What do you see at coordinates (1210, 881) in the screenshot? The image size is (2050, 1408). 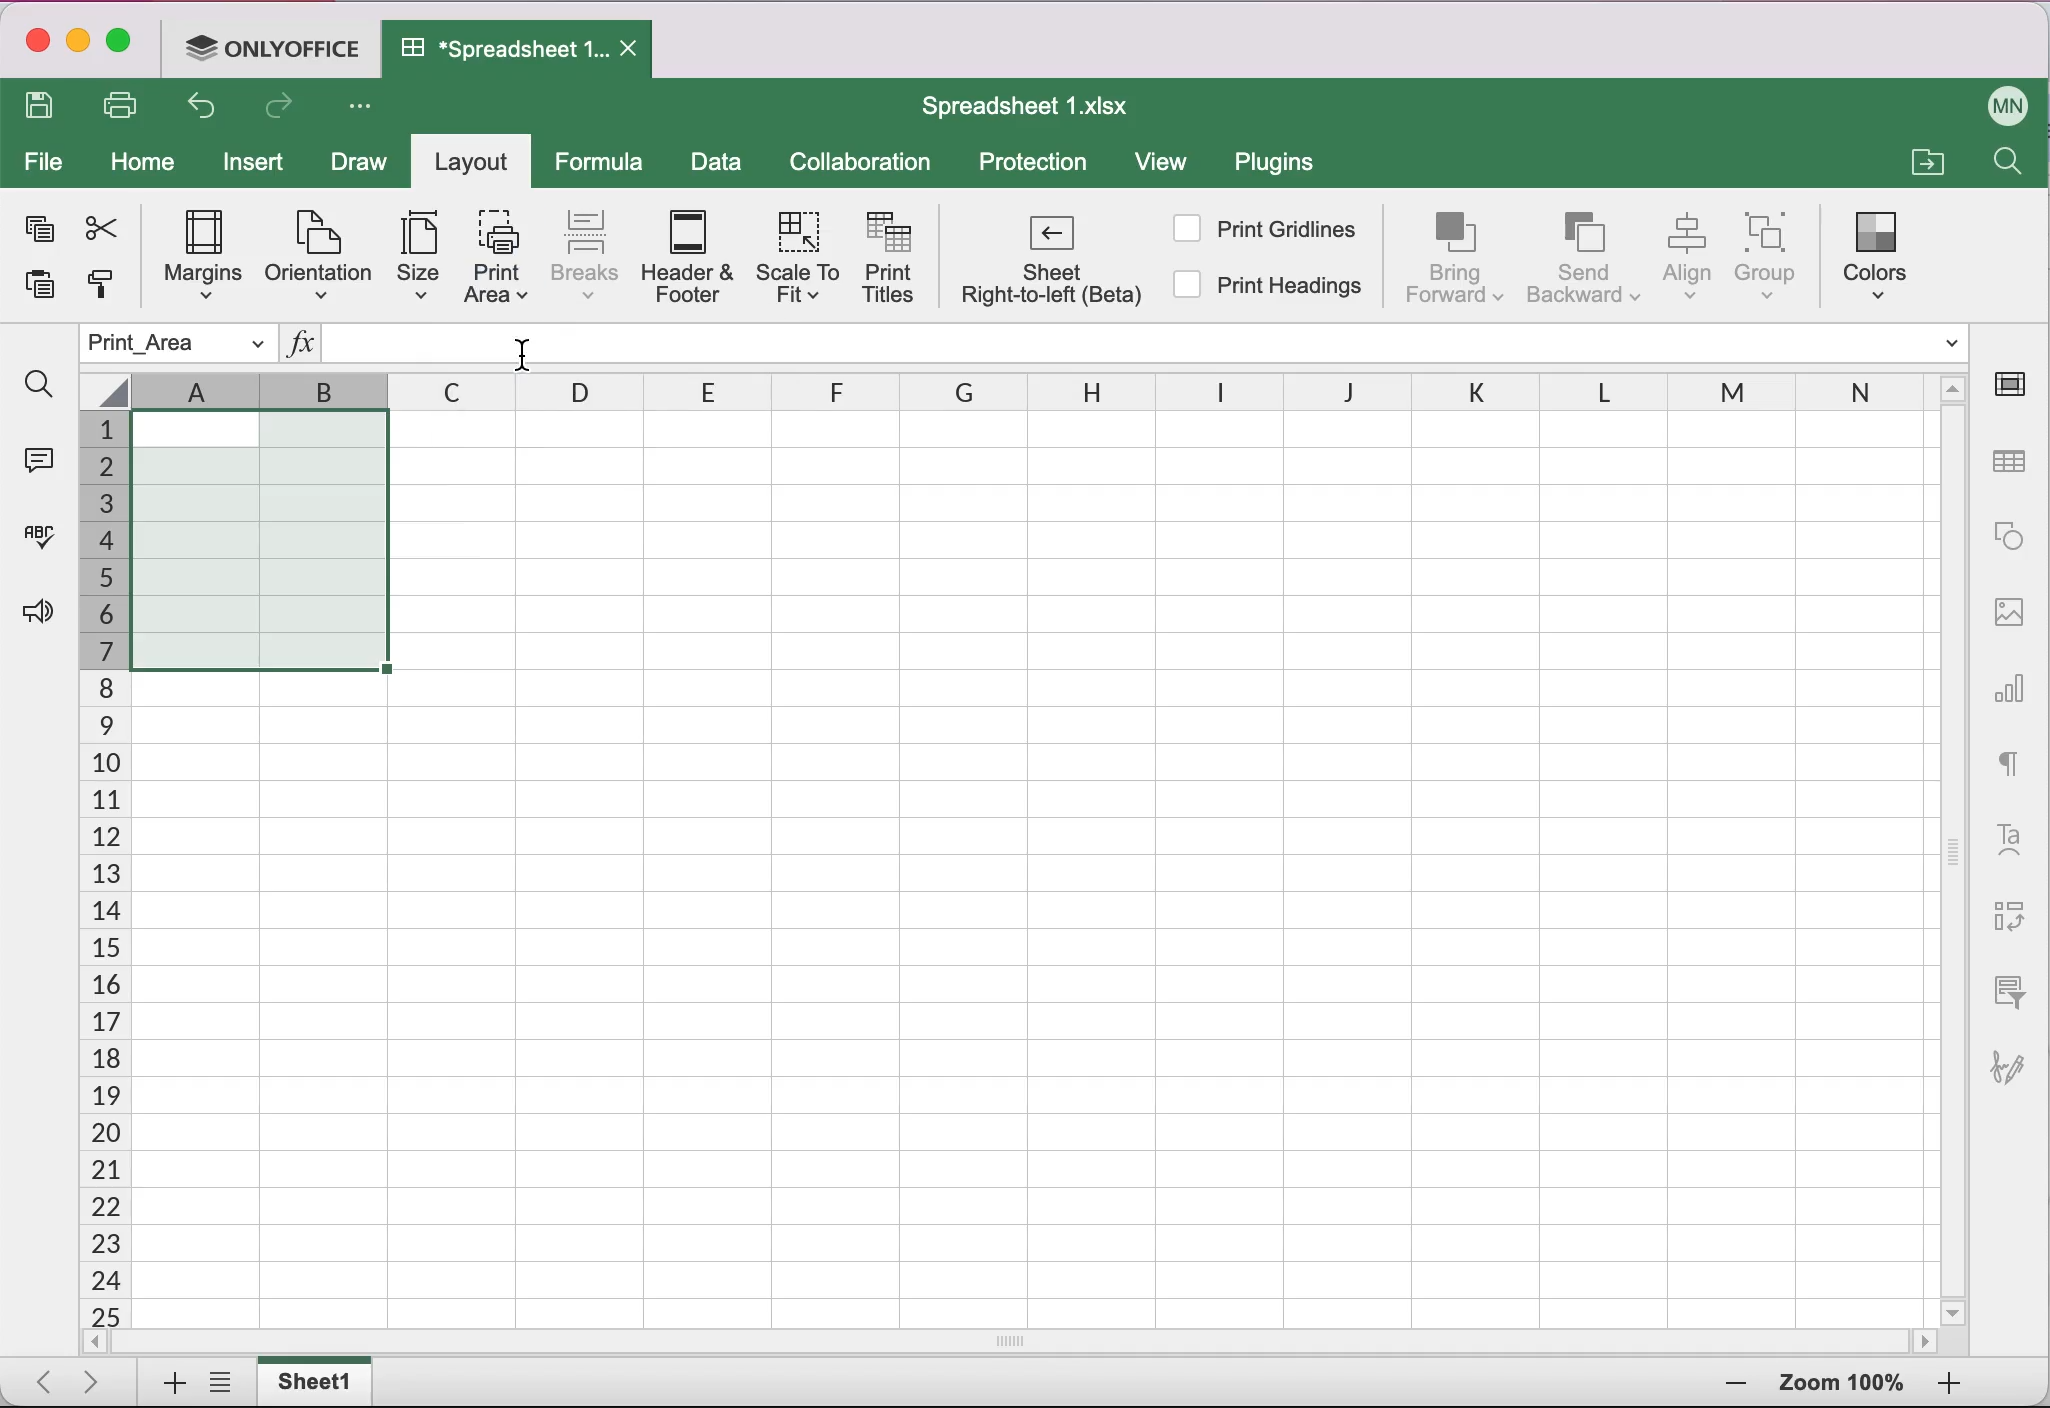 I see `cells` at bounding box center [1210, 881].